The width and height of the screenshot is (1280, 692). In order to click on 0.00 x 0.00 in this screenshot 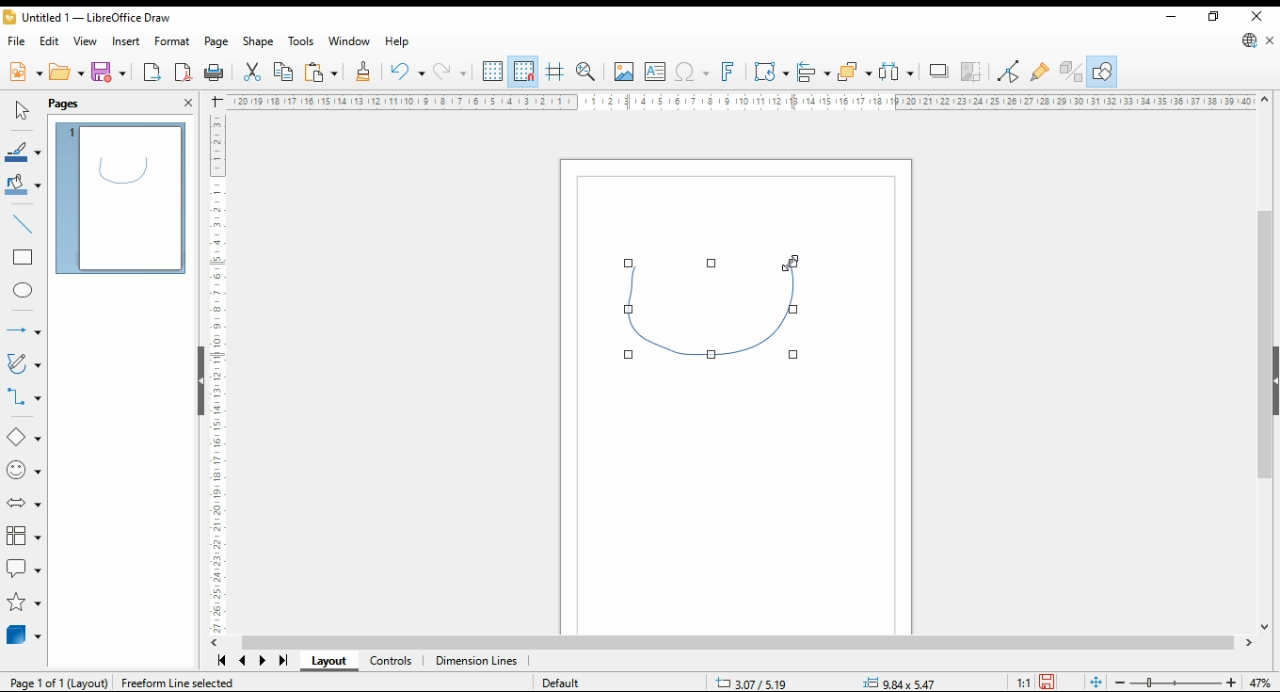, I will do `click(900, 680)`.